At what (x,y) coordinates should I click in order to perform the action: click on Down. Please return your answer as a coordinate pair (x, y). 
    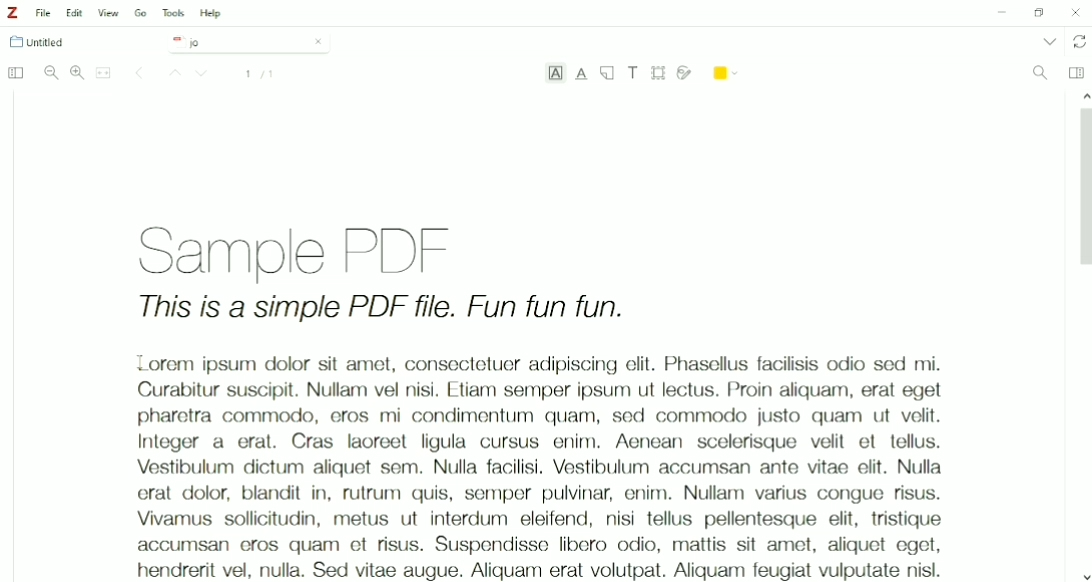
    Looking at the image, I should click on (204, 75).